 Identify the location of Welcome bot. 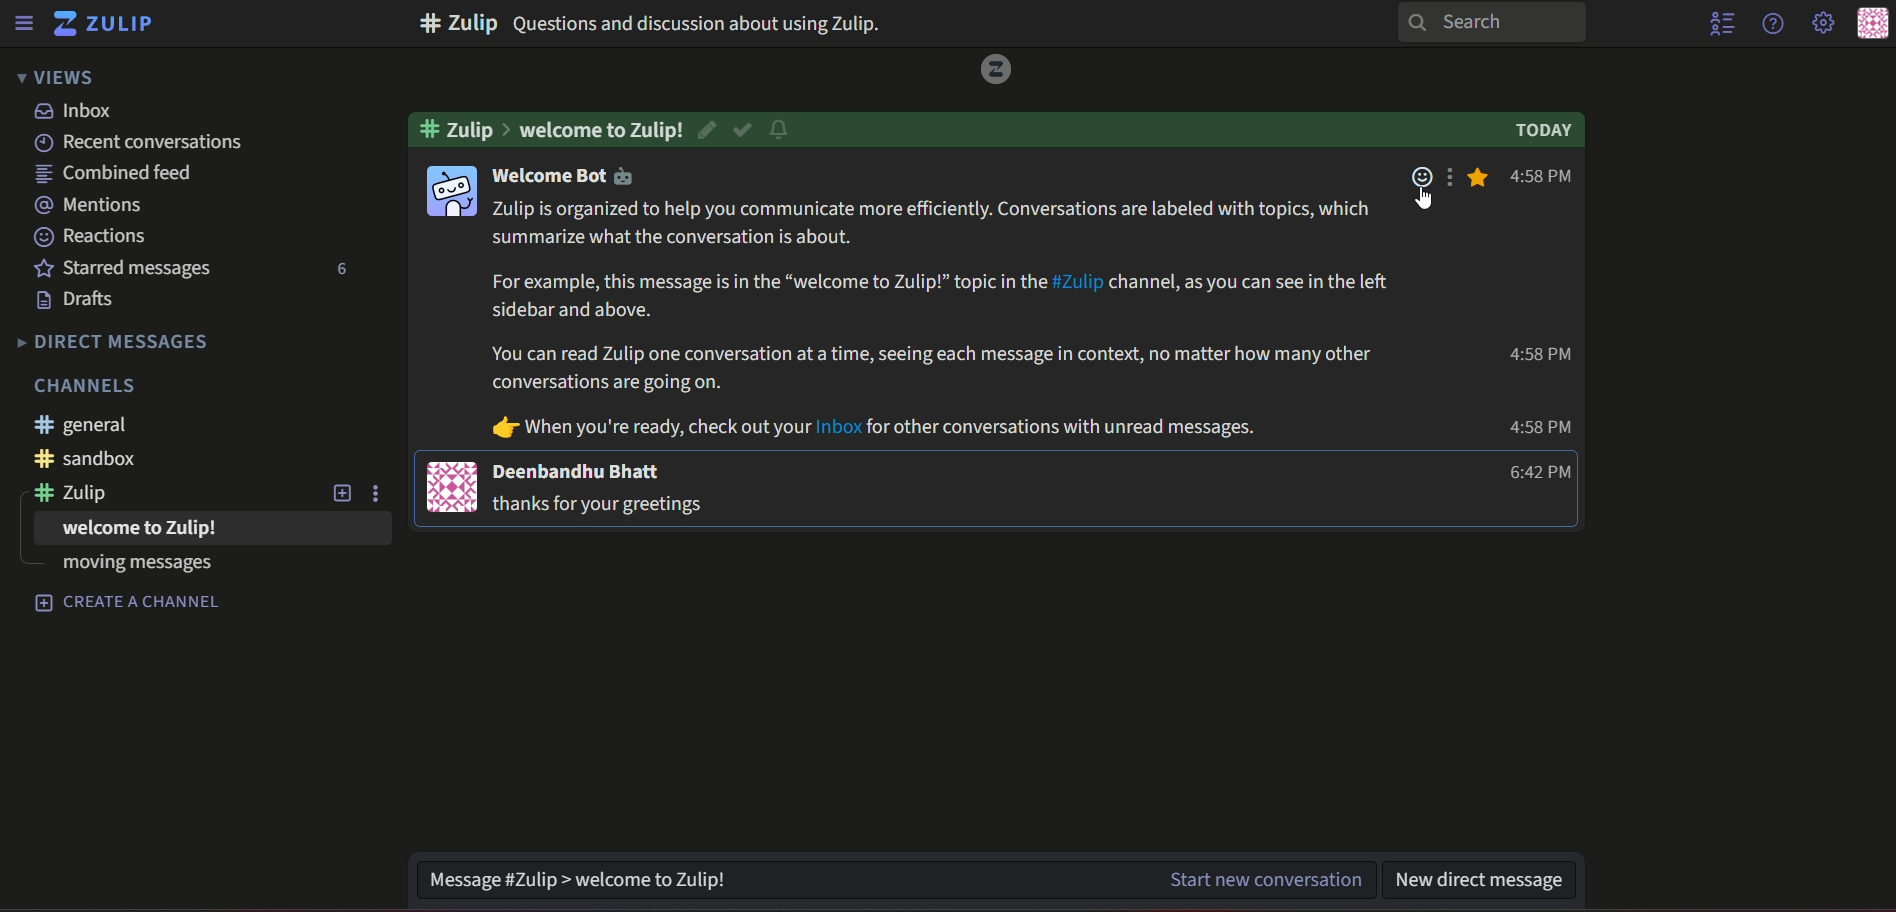
(574, 177).